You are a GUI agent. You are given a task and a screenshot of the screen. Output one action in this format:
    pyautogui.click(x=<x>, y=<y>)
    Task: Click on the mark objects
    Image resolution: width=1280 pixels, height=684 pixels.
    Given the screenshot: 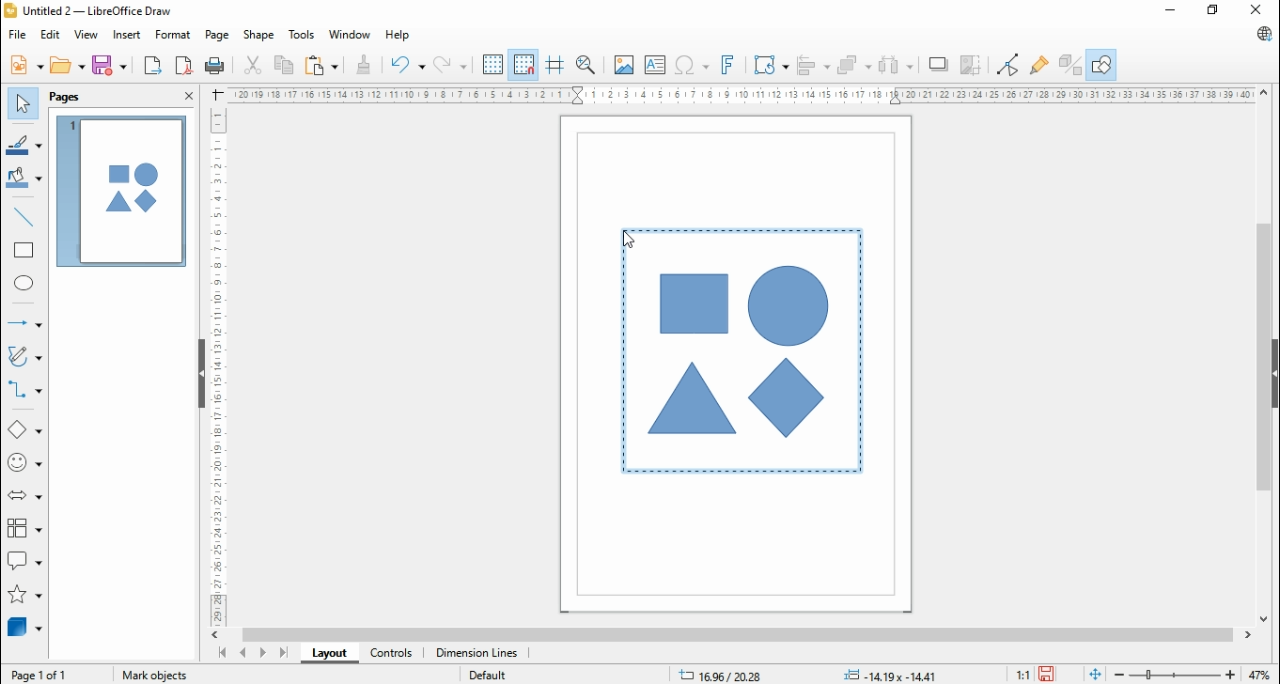 What is the action you would take?
    pyautogui.click(x=155, y=676)
    